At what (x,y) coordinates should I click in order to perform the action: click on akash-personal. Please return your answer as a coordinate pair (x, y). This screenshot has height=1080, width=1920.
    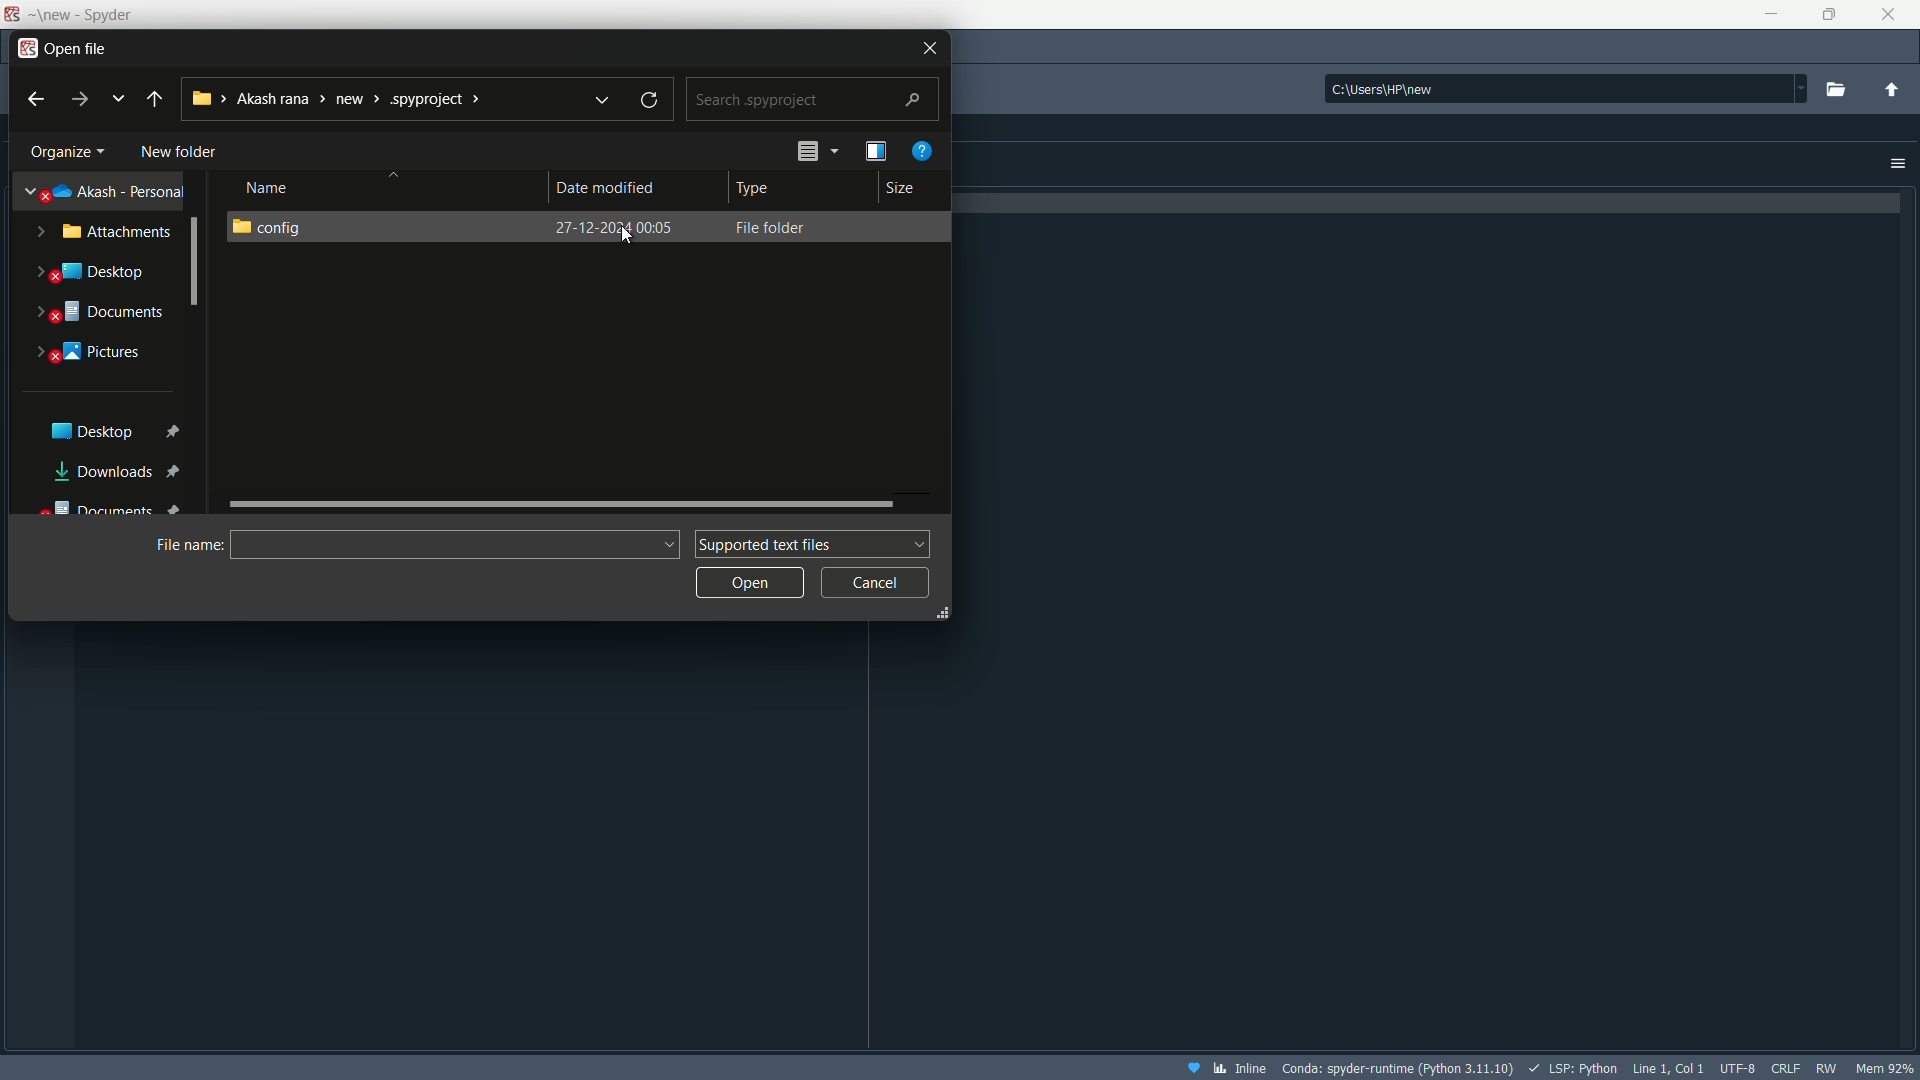
    Looking at the image, I should click on (106, 192).